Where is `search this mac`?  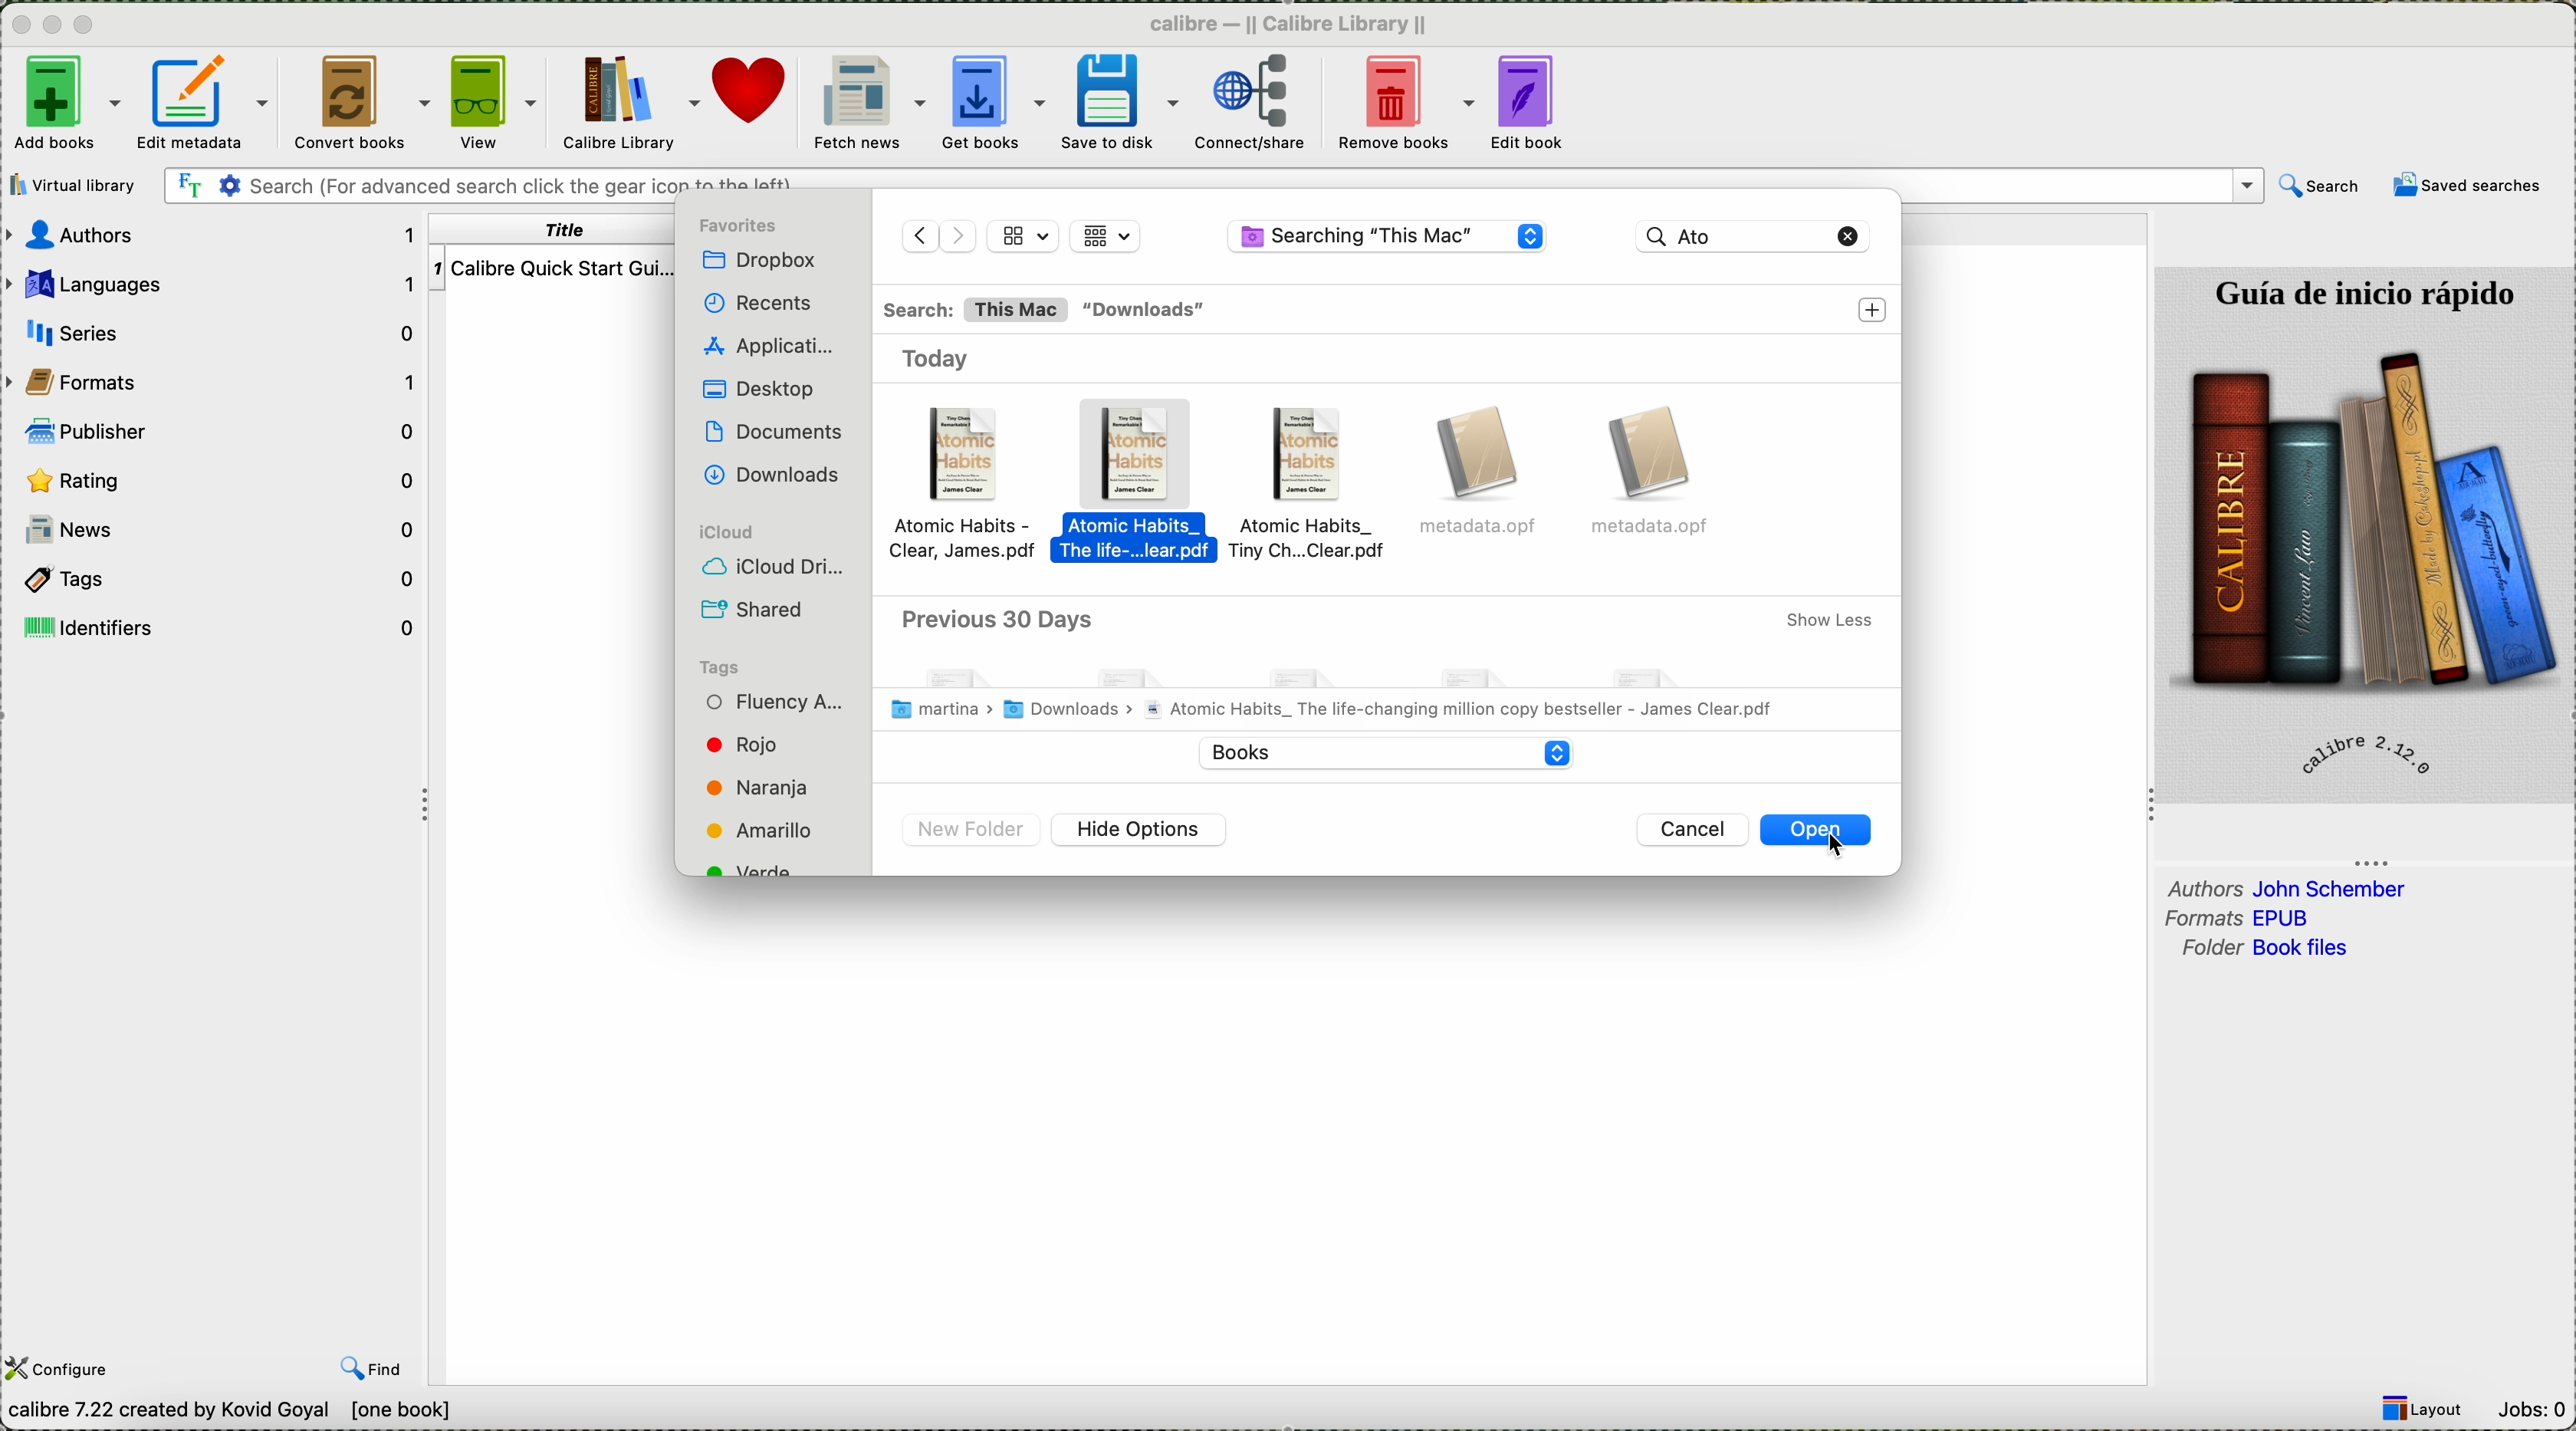
search this mac is located at coordinates (974, 310).